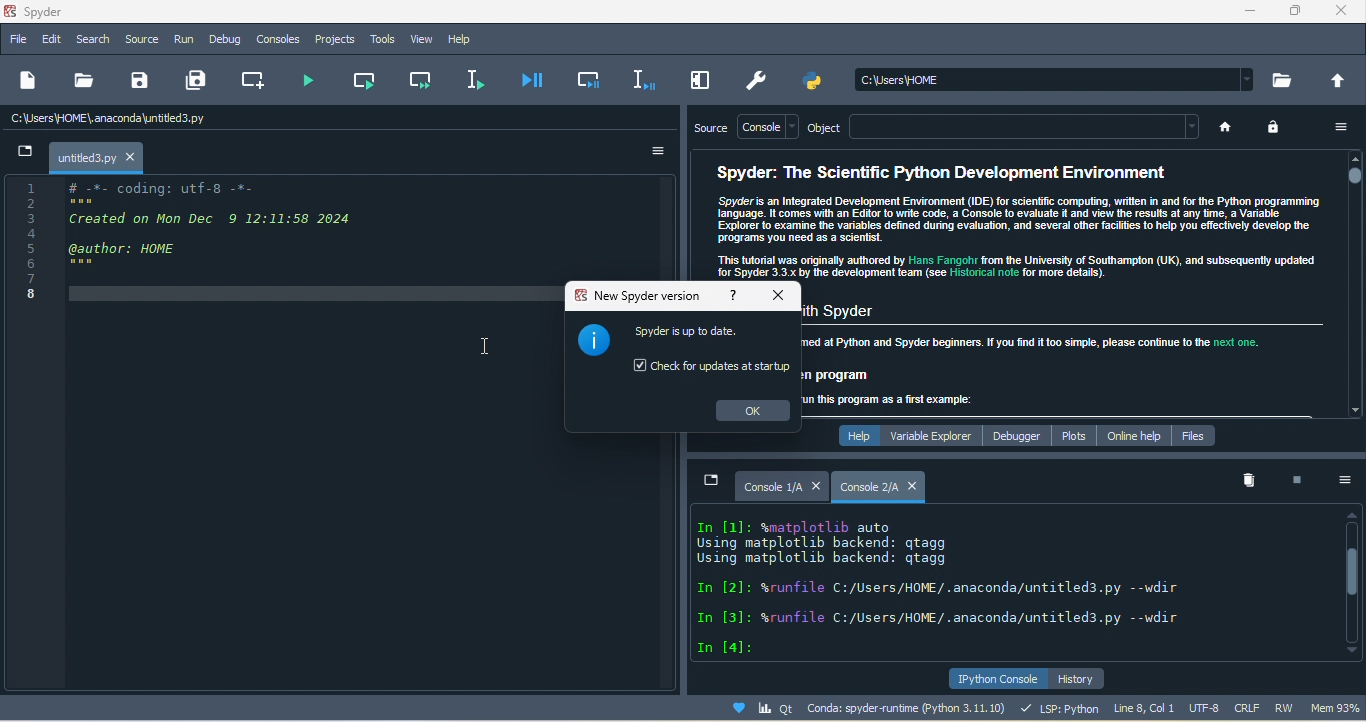  I want to click on debugger, so click(1019, 435).